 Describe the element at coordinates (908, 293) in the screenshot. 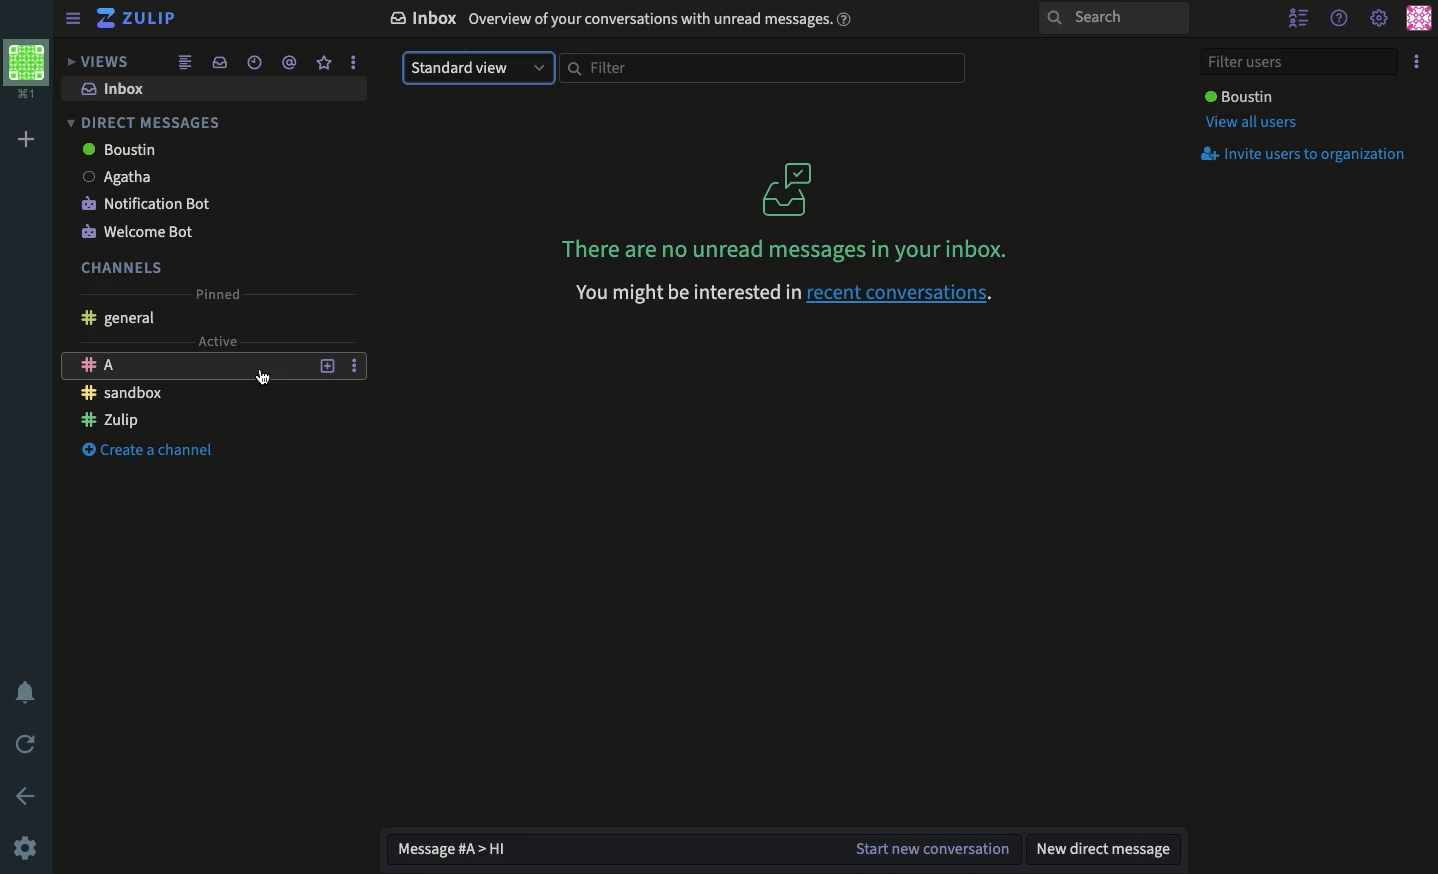

I see `Recent conversations` at that location.